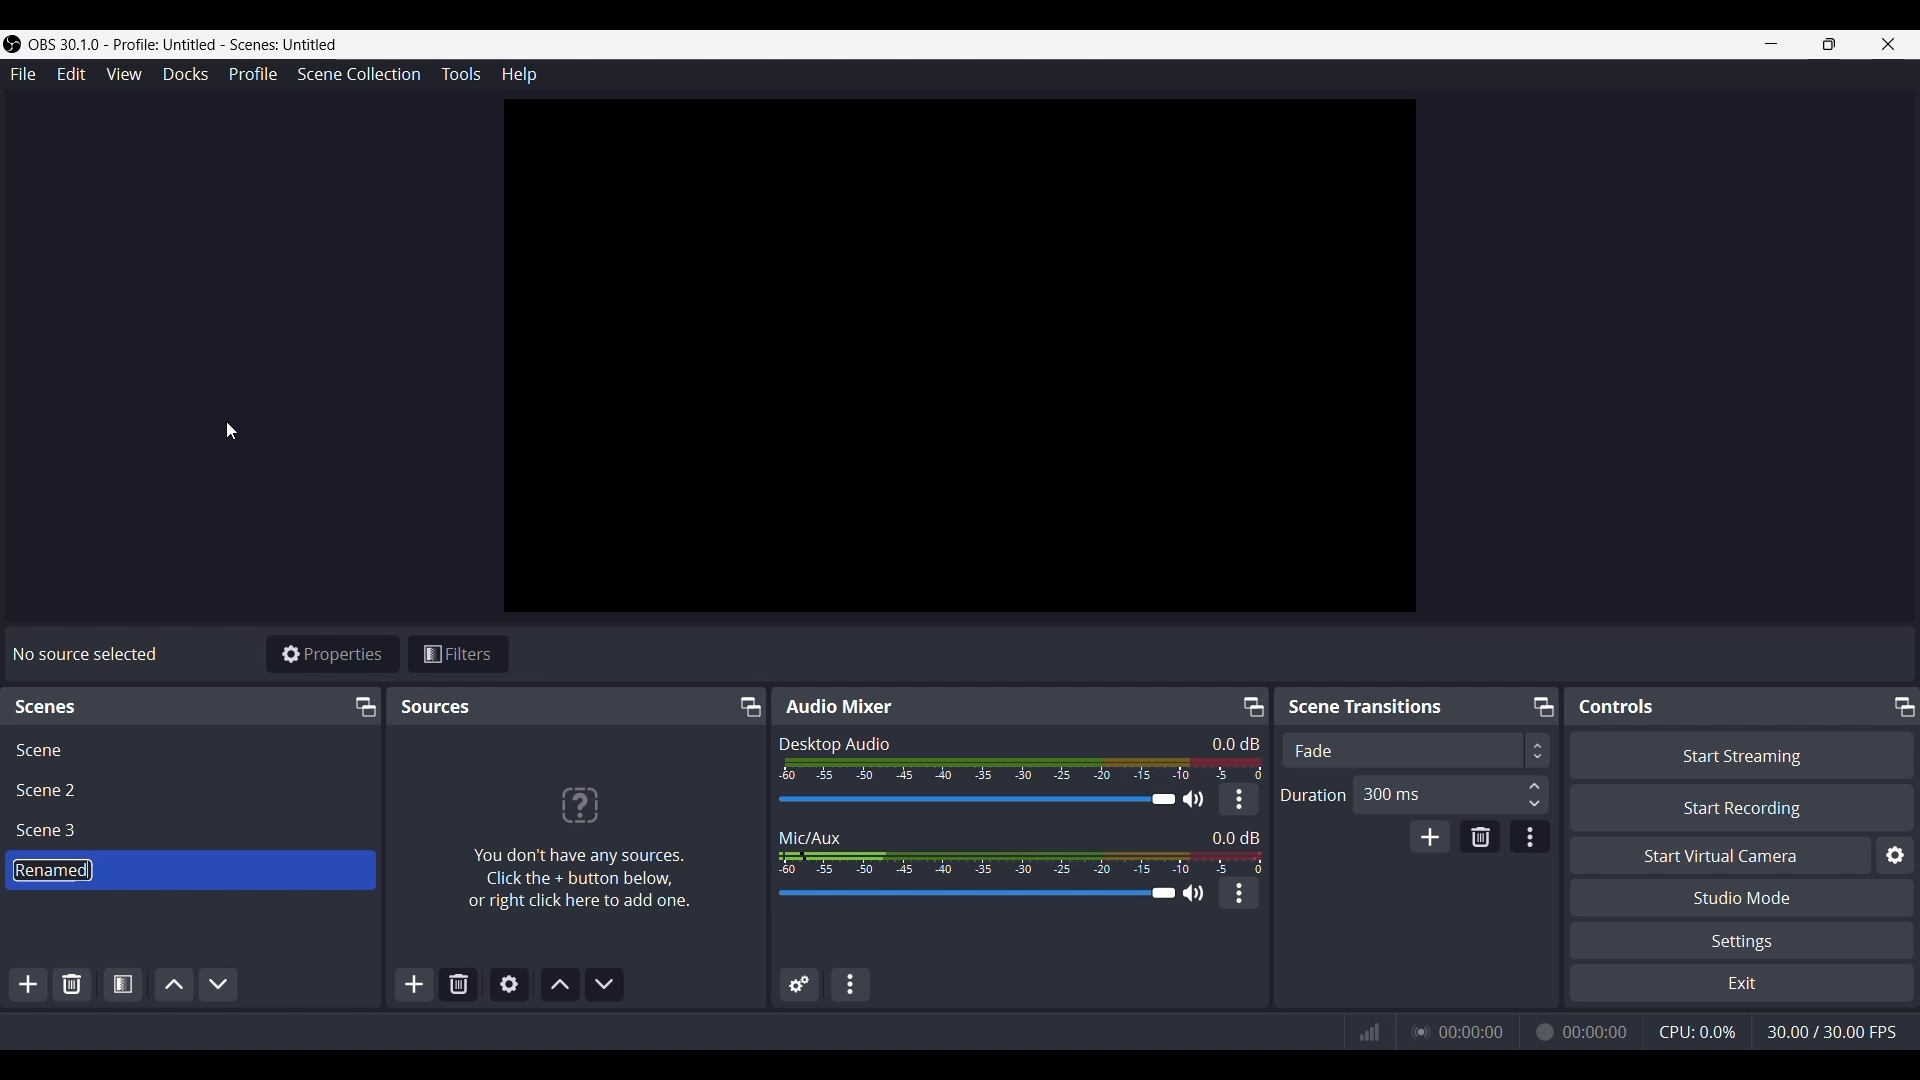  I want to click on canvas, so click(965, 361).